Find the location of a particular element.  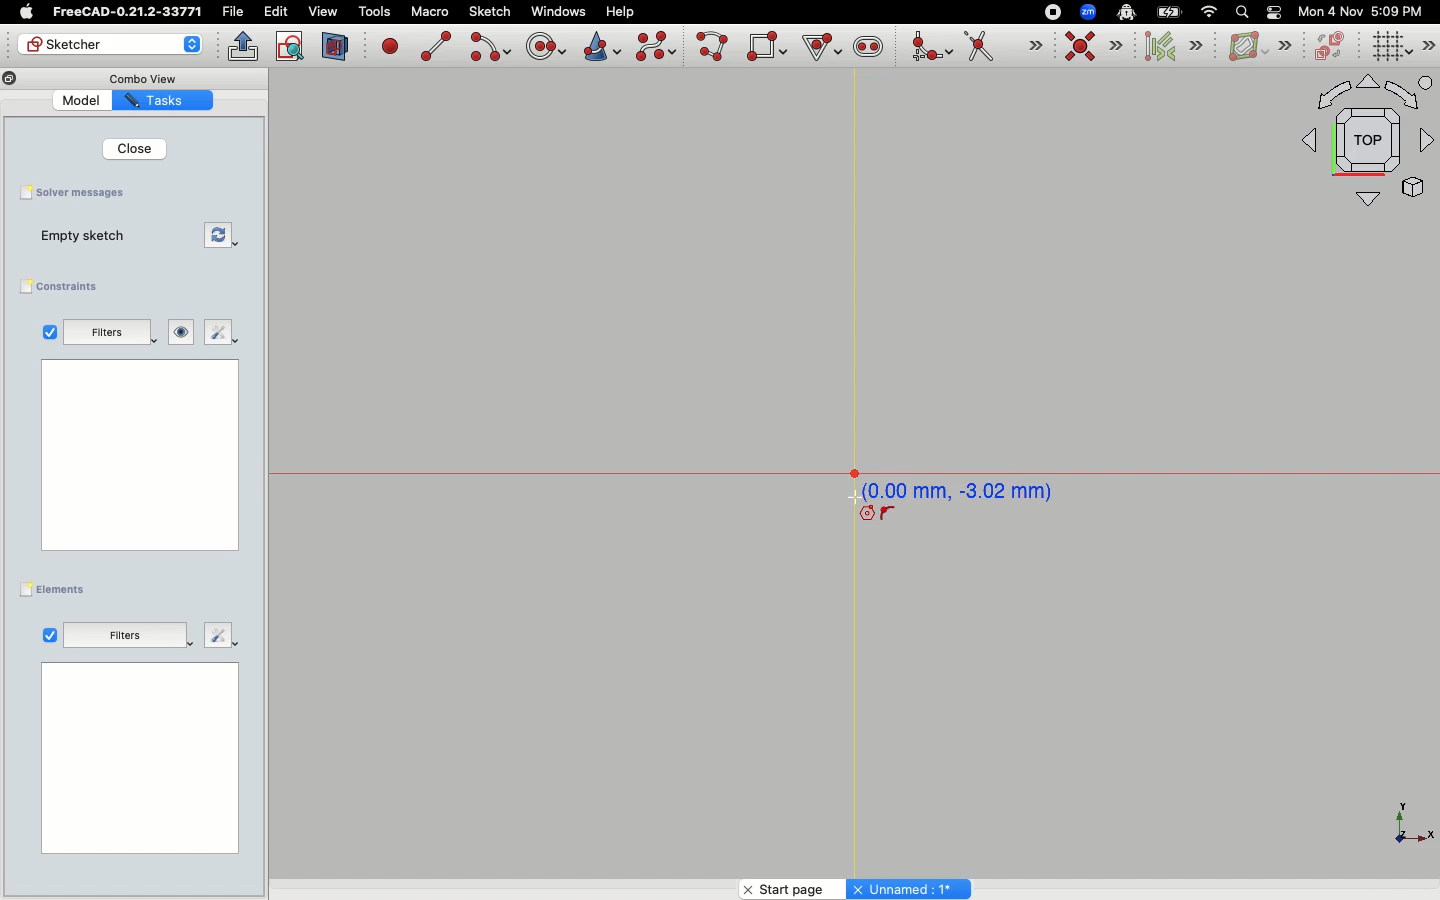

Look is located at coordinates (182, 332).